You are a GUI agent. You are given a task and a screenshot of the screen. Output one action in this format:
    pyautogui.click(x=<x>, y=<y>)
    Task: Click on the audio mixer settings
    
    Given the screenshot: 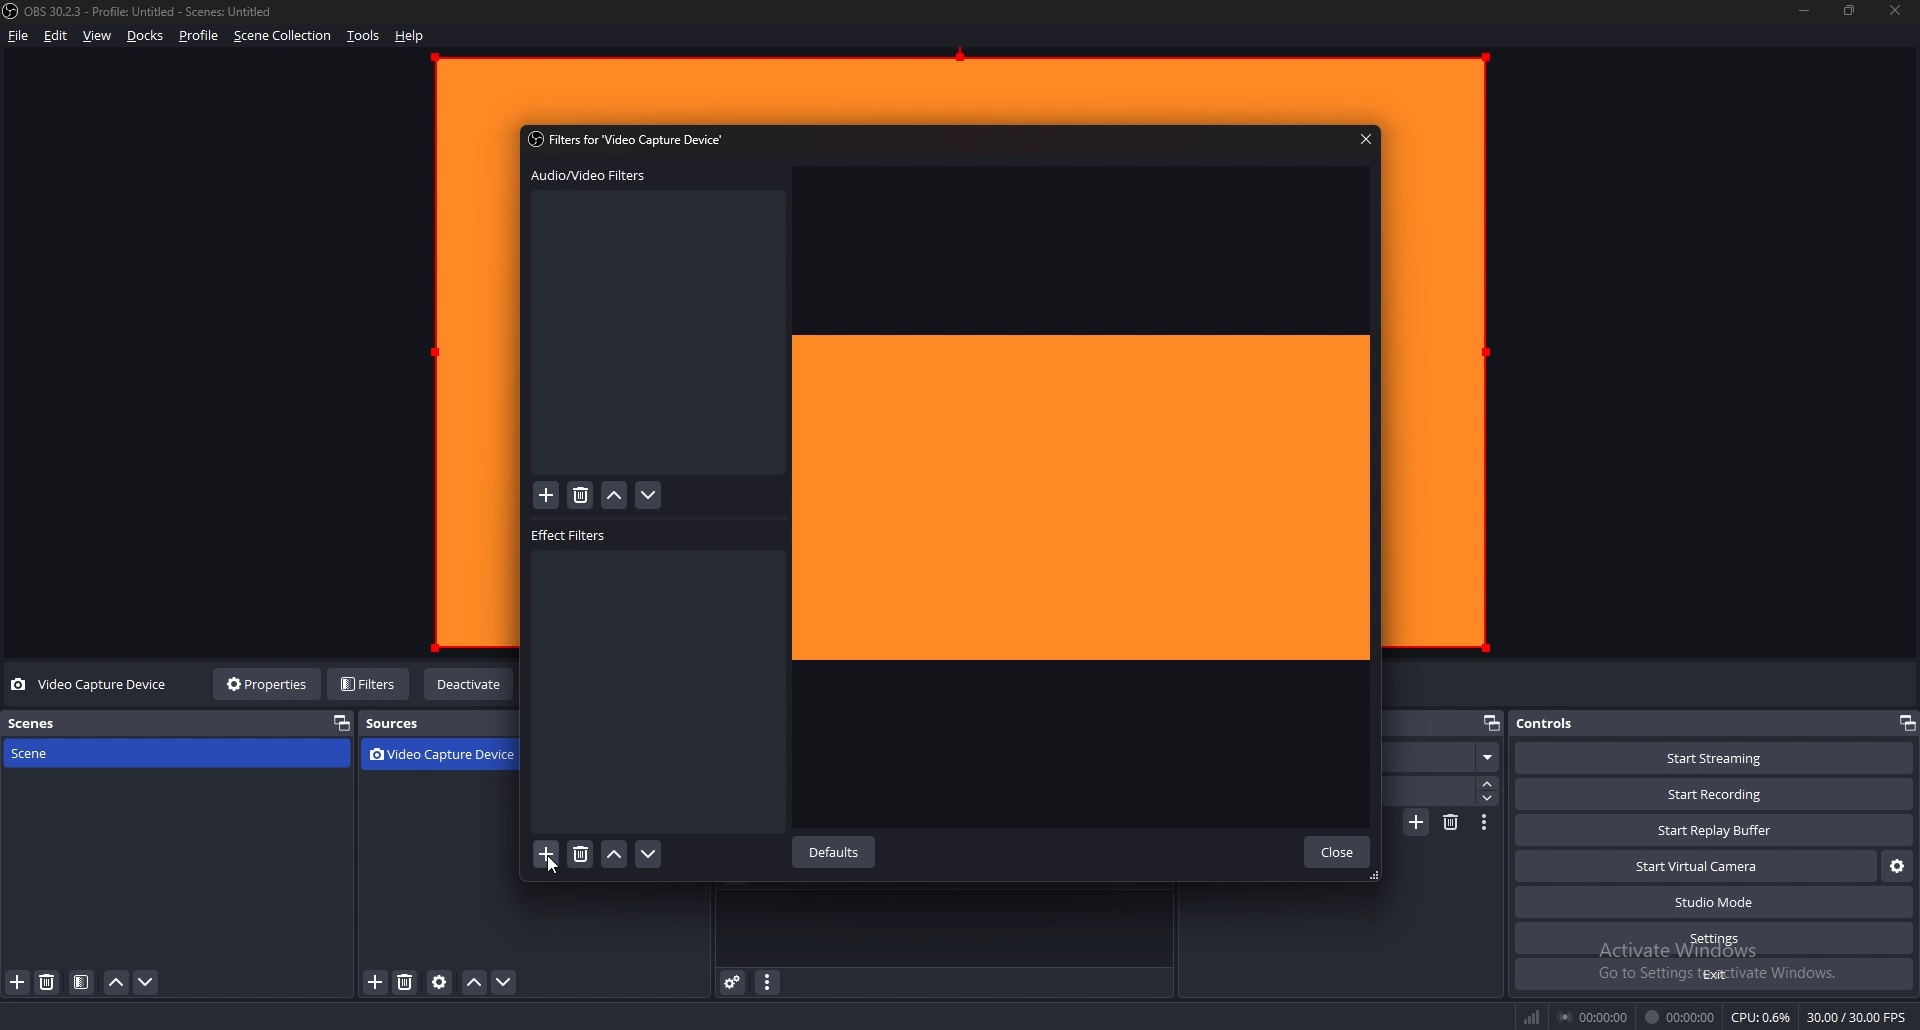 What is the action you would take?
    pyautogui.click(x=734, y=982)
    